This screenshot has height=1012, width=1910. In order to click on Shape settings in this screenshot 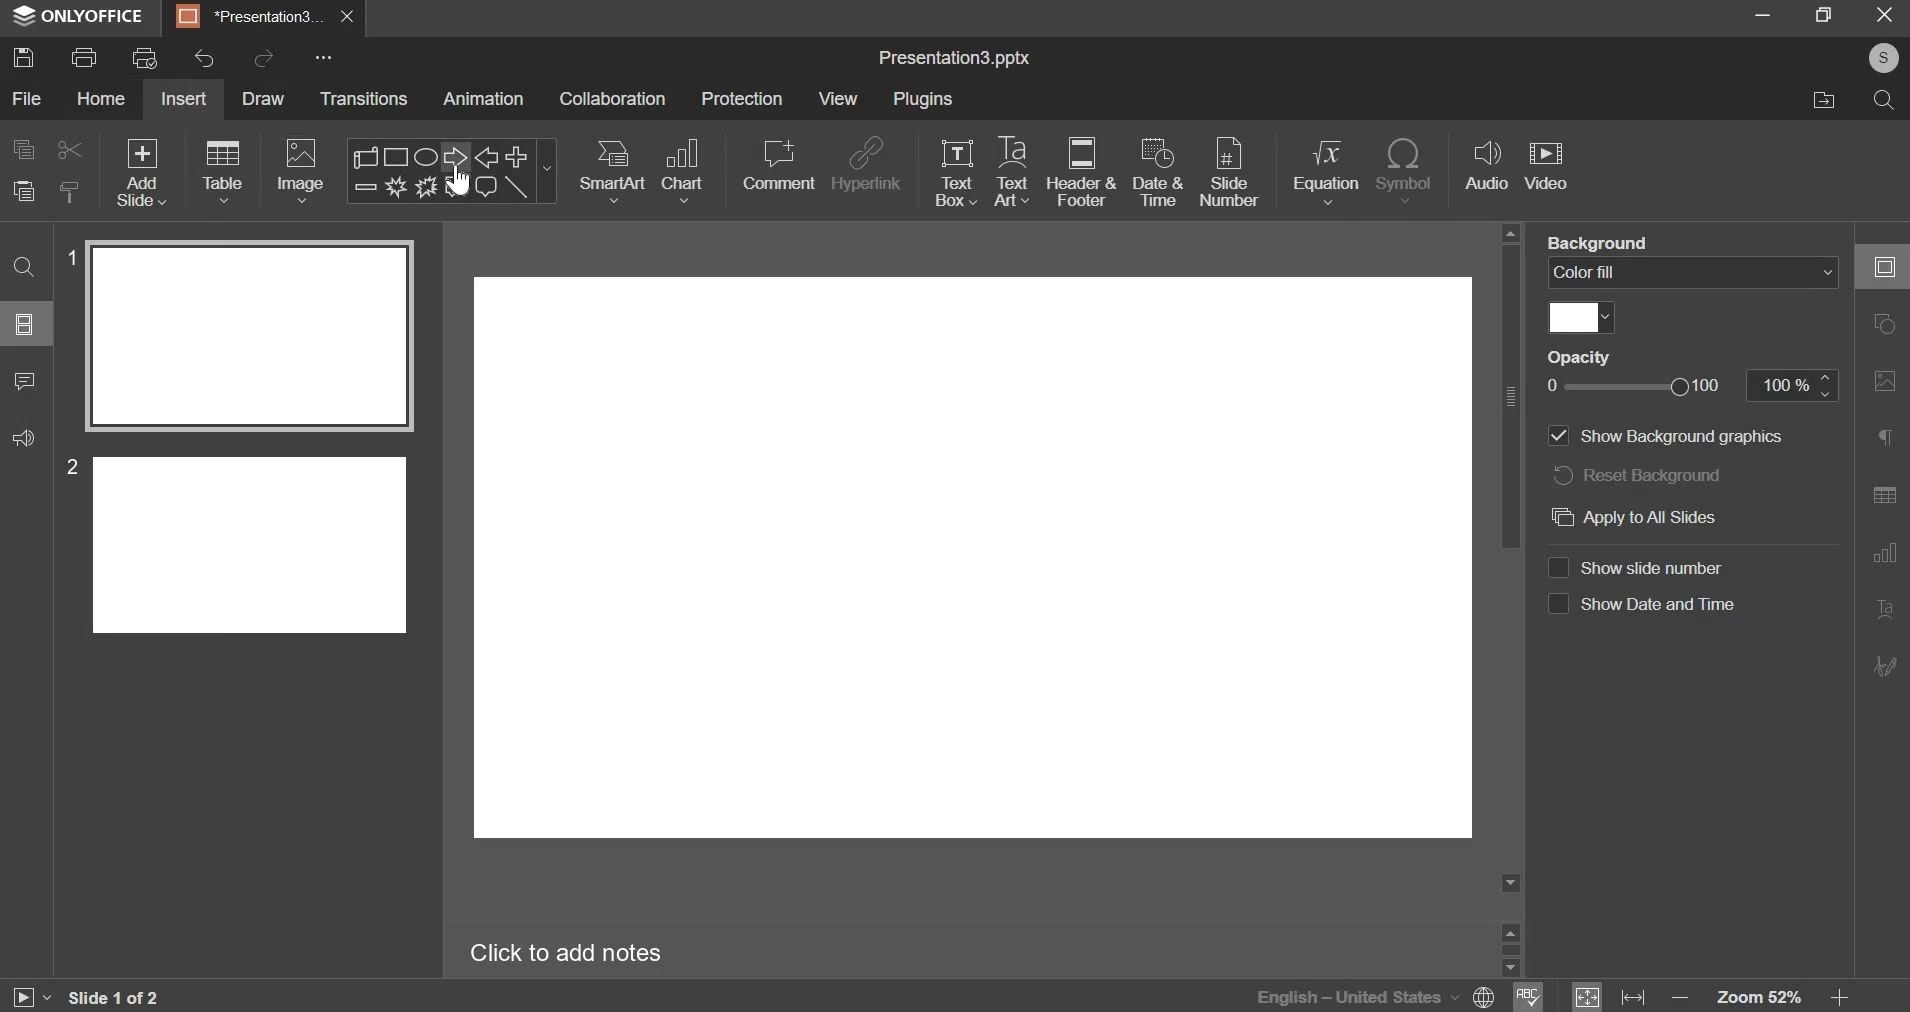, I will do `click(1884, 323)`.